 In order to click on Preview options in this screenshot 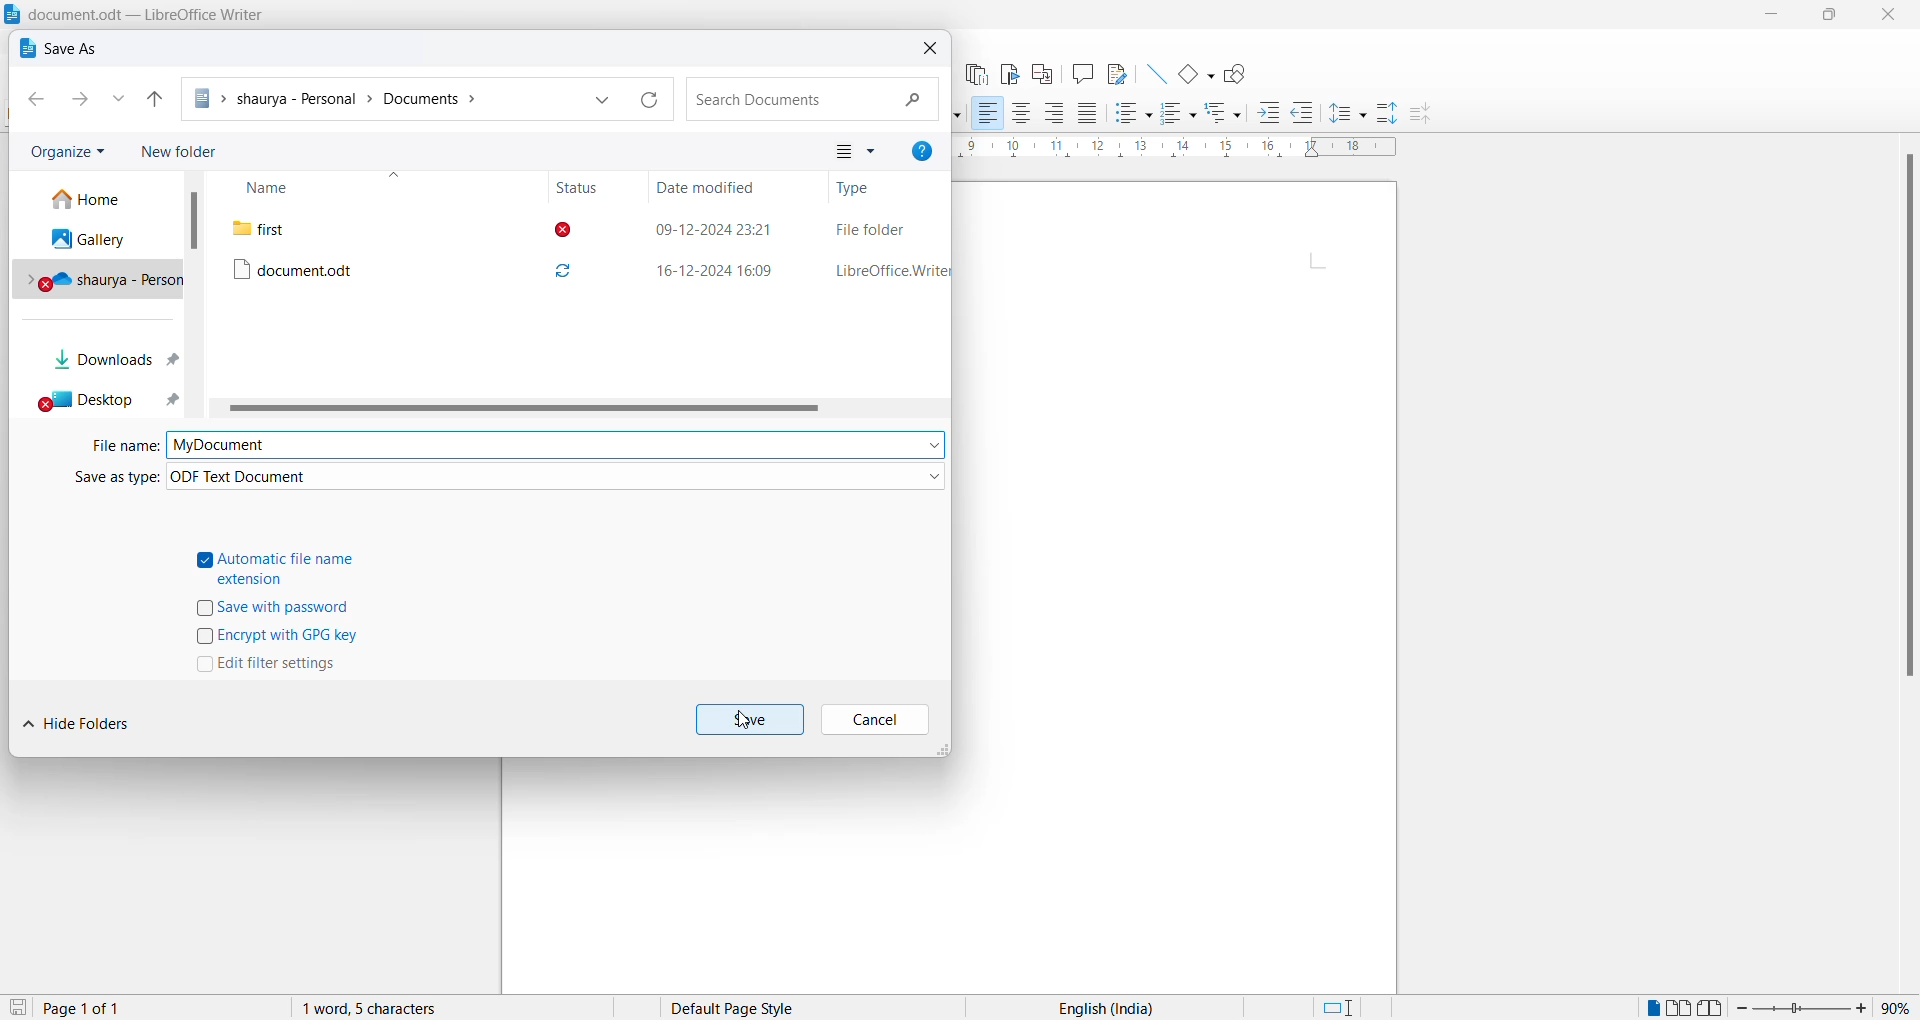, I will do `click(861, 149)`.